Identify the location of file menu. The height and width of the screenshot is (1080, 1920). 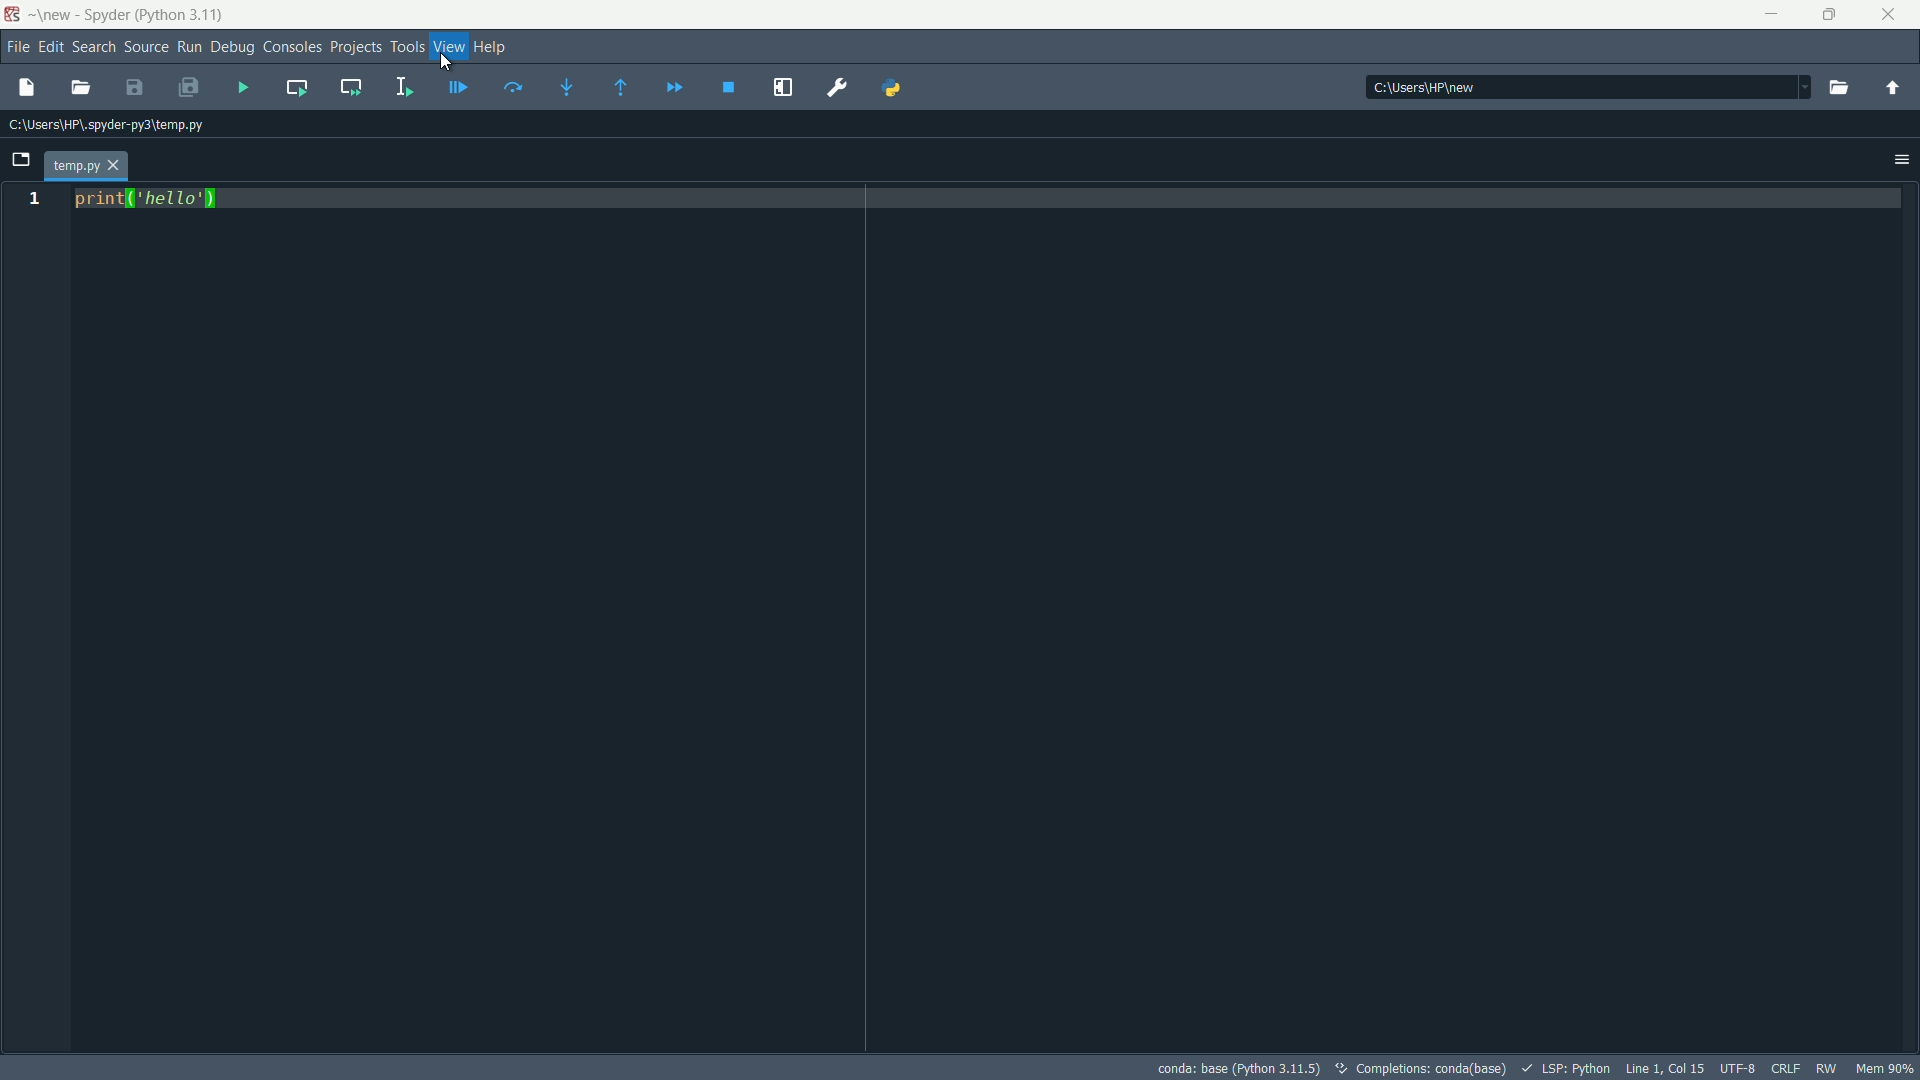
(16, 48).